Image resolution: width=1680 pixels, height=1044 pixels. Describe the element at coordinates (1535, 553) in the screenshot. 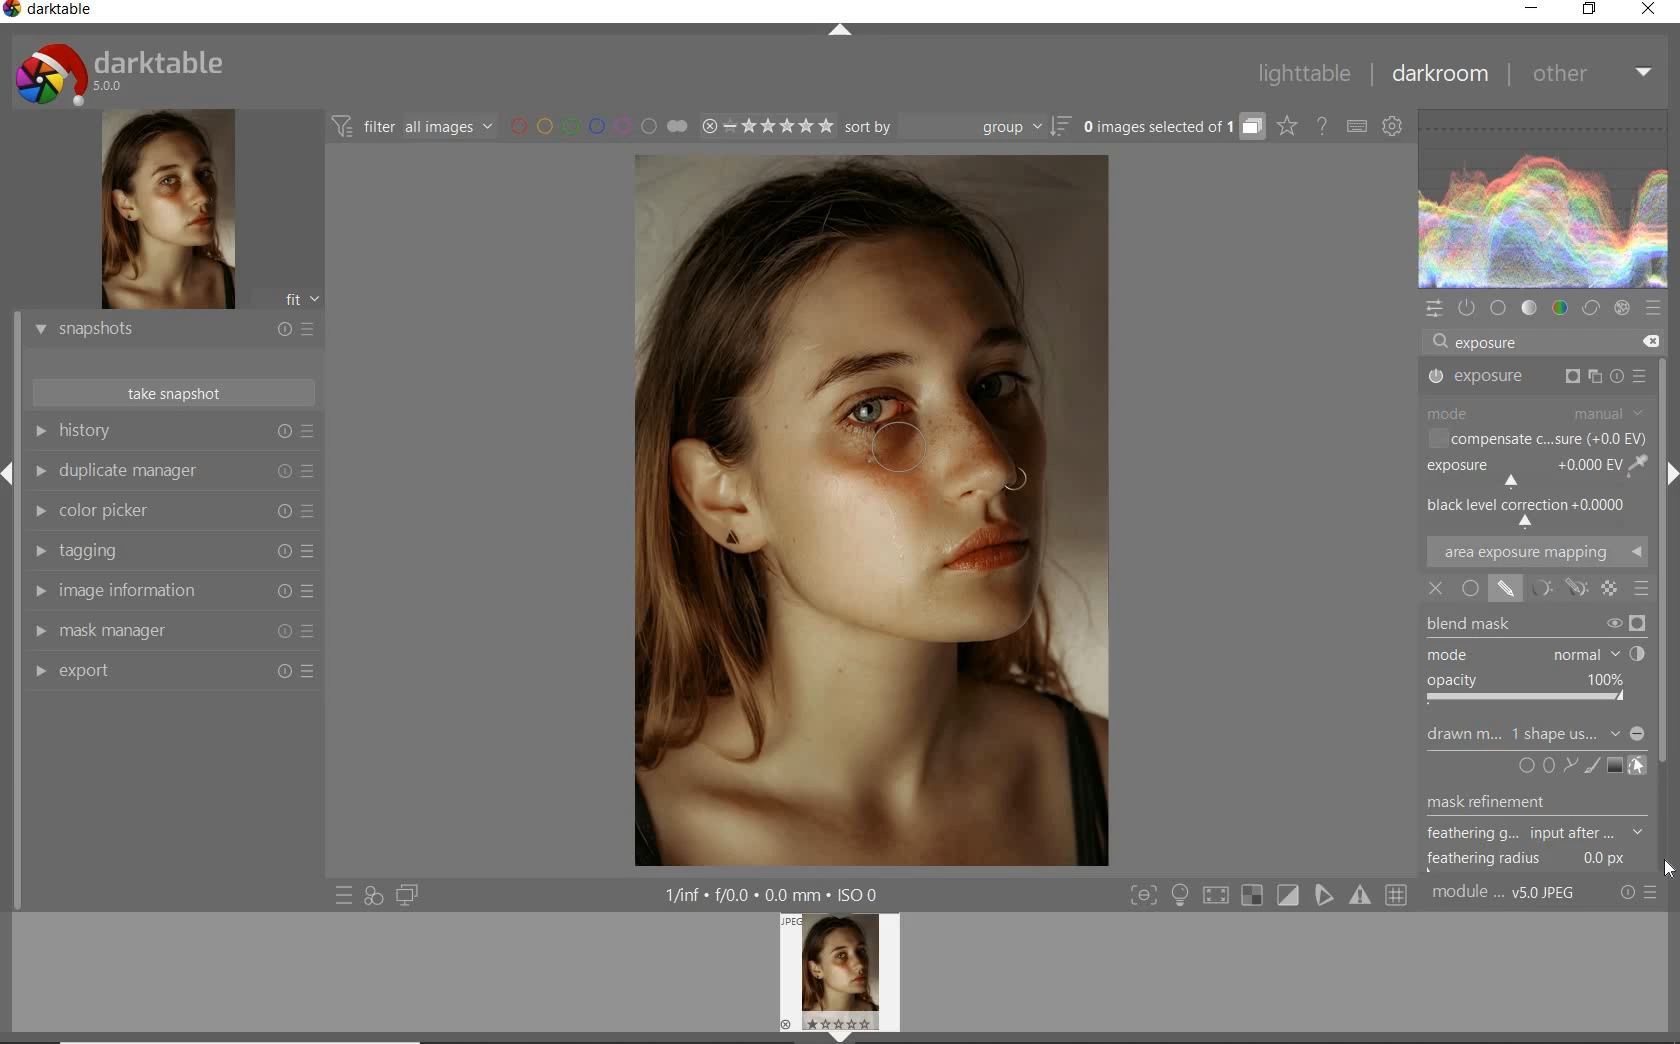

I see `AREA EXPOSURE MAPPING` at that location.